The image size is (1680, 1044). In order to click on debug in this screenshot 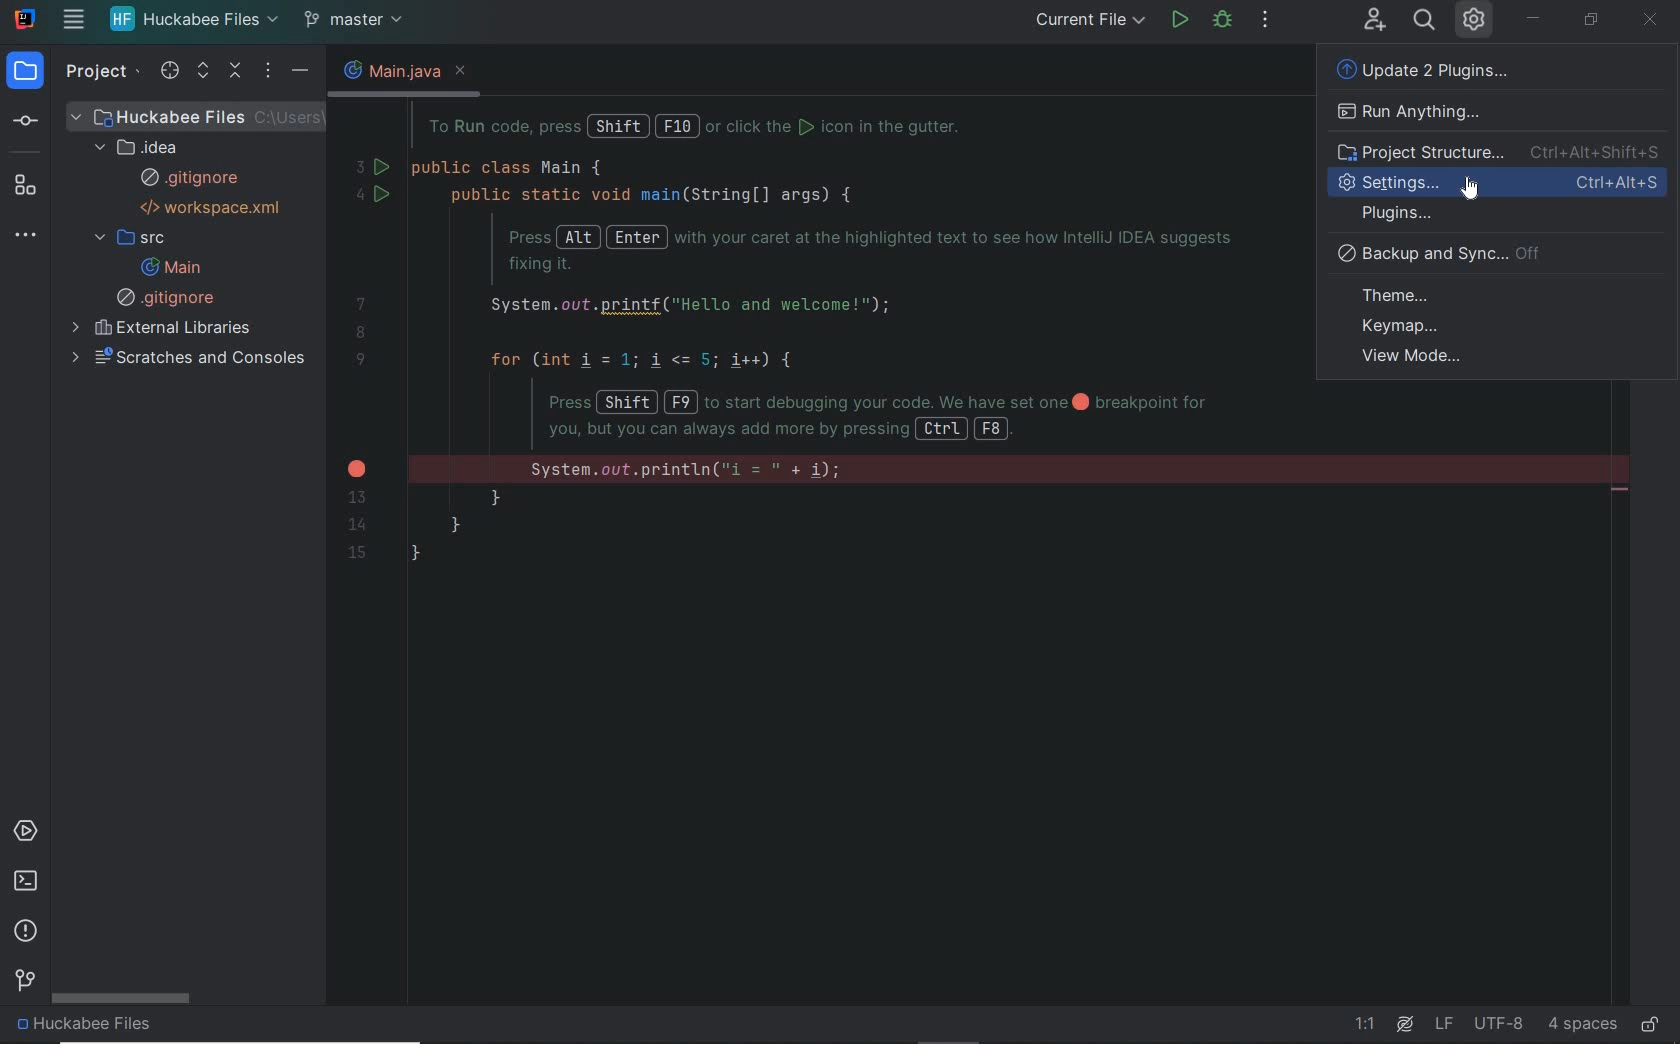, I will do `click(1223, 22)`.